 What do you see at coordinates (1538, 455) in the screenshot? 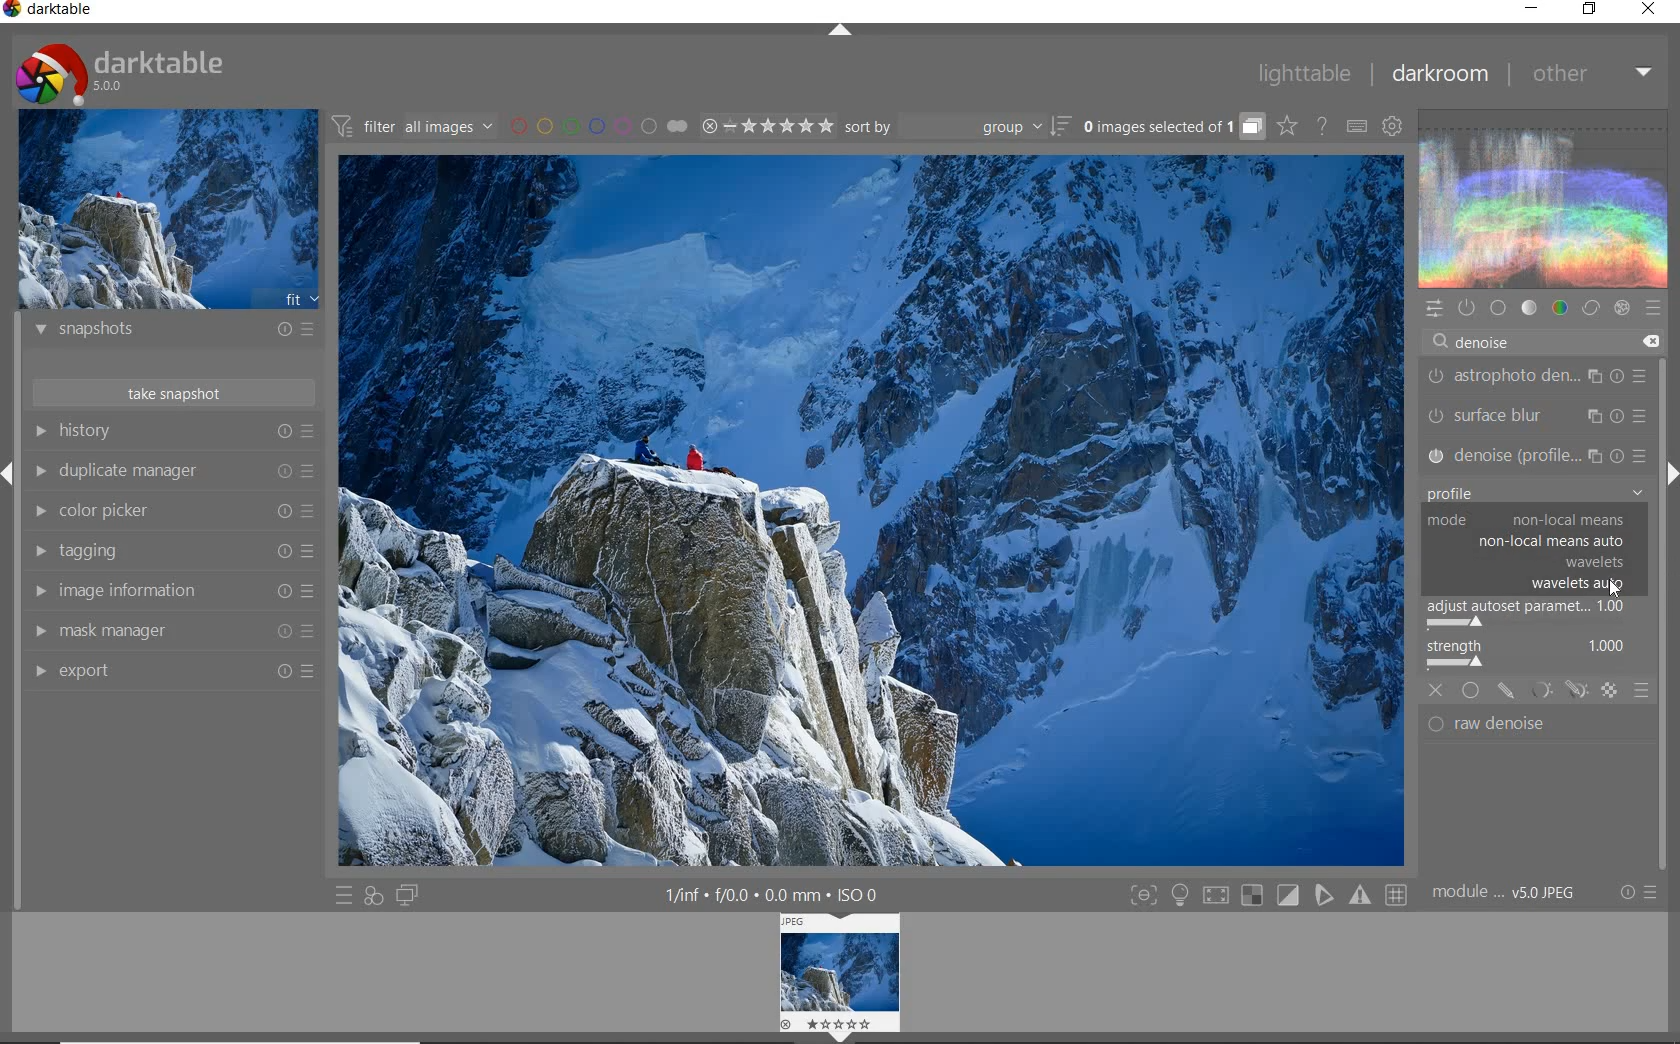
I see `denoise (PROFILE...` at bounding box center [1538, 455].